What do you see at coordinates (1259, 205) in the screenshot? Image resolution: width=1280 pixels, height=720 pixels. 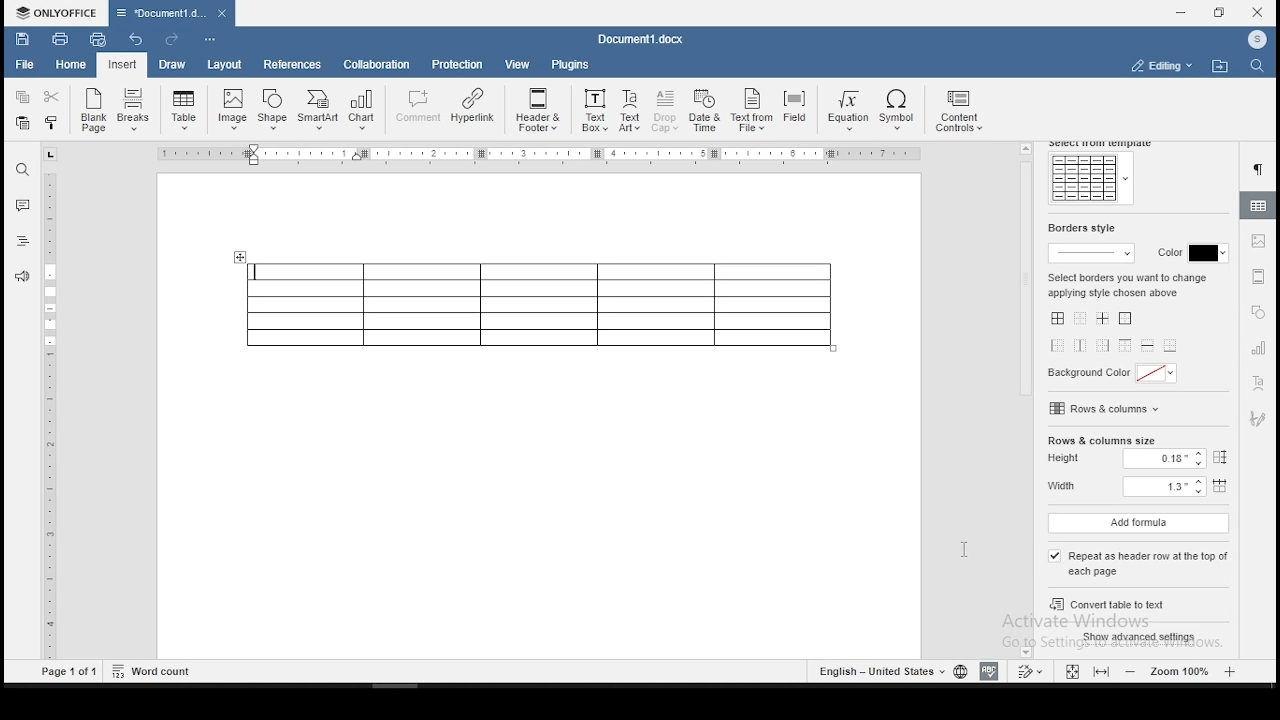 I see `table properties` at bounding box center [1259, 205].